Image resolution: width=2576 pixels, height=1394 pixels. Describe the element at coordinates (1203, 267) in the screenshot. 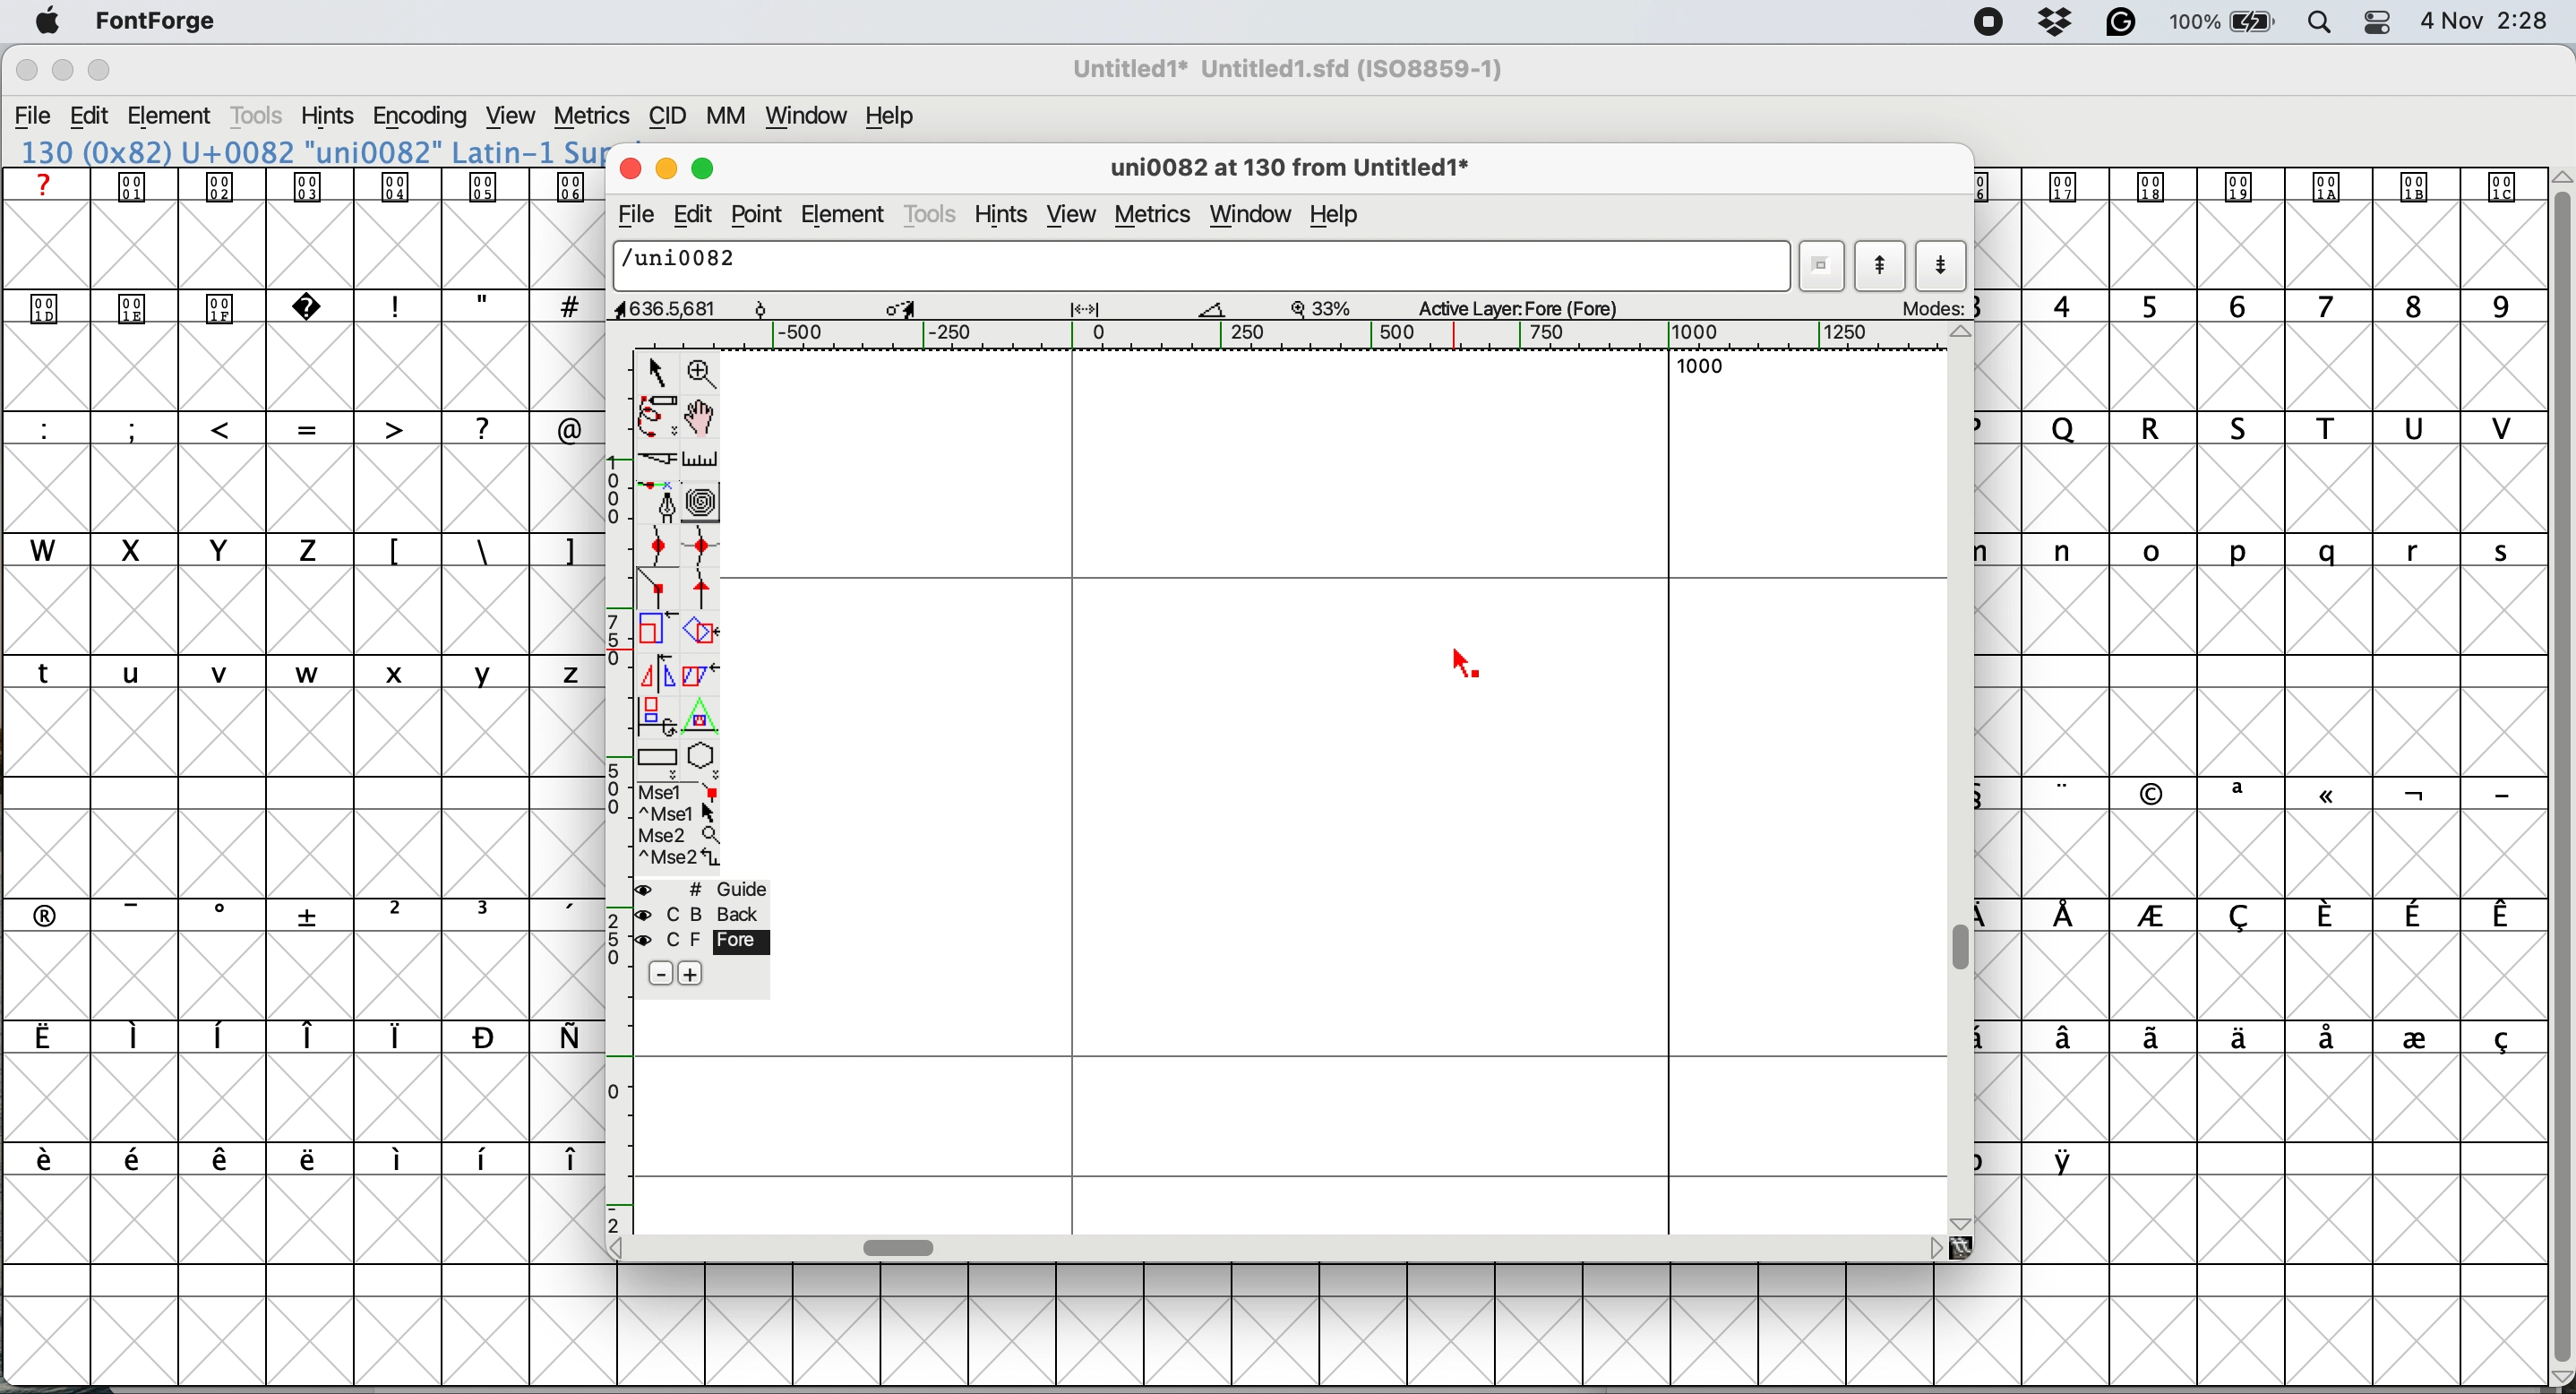

I see `glyph name` at that location.